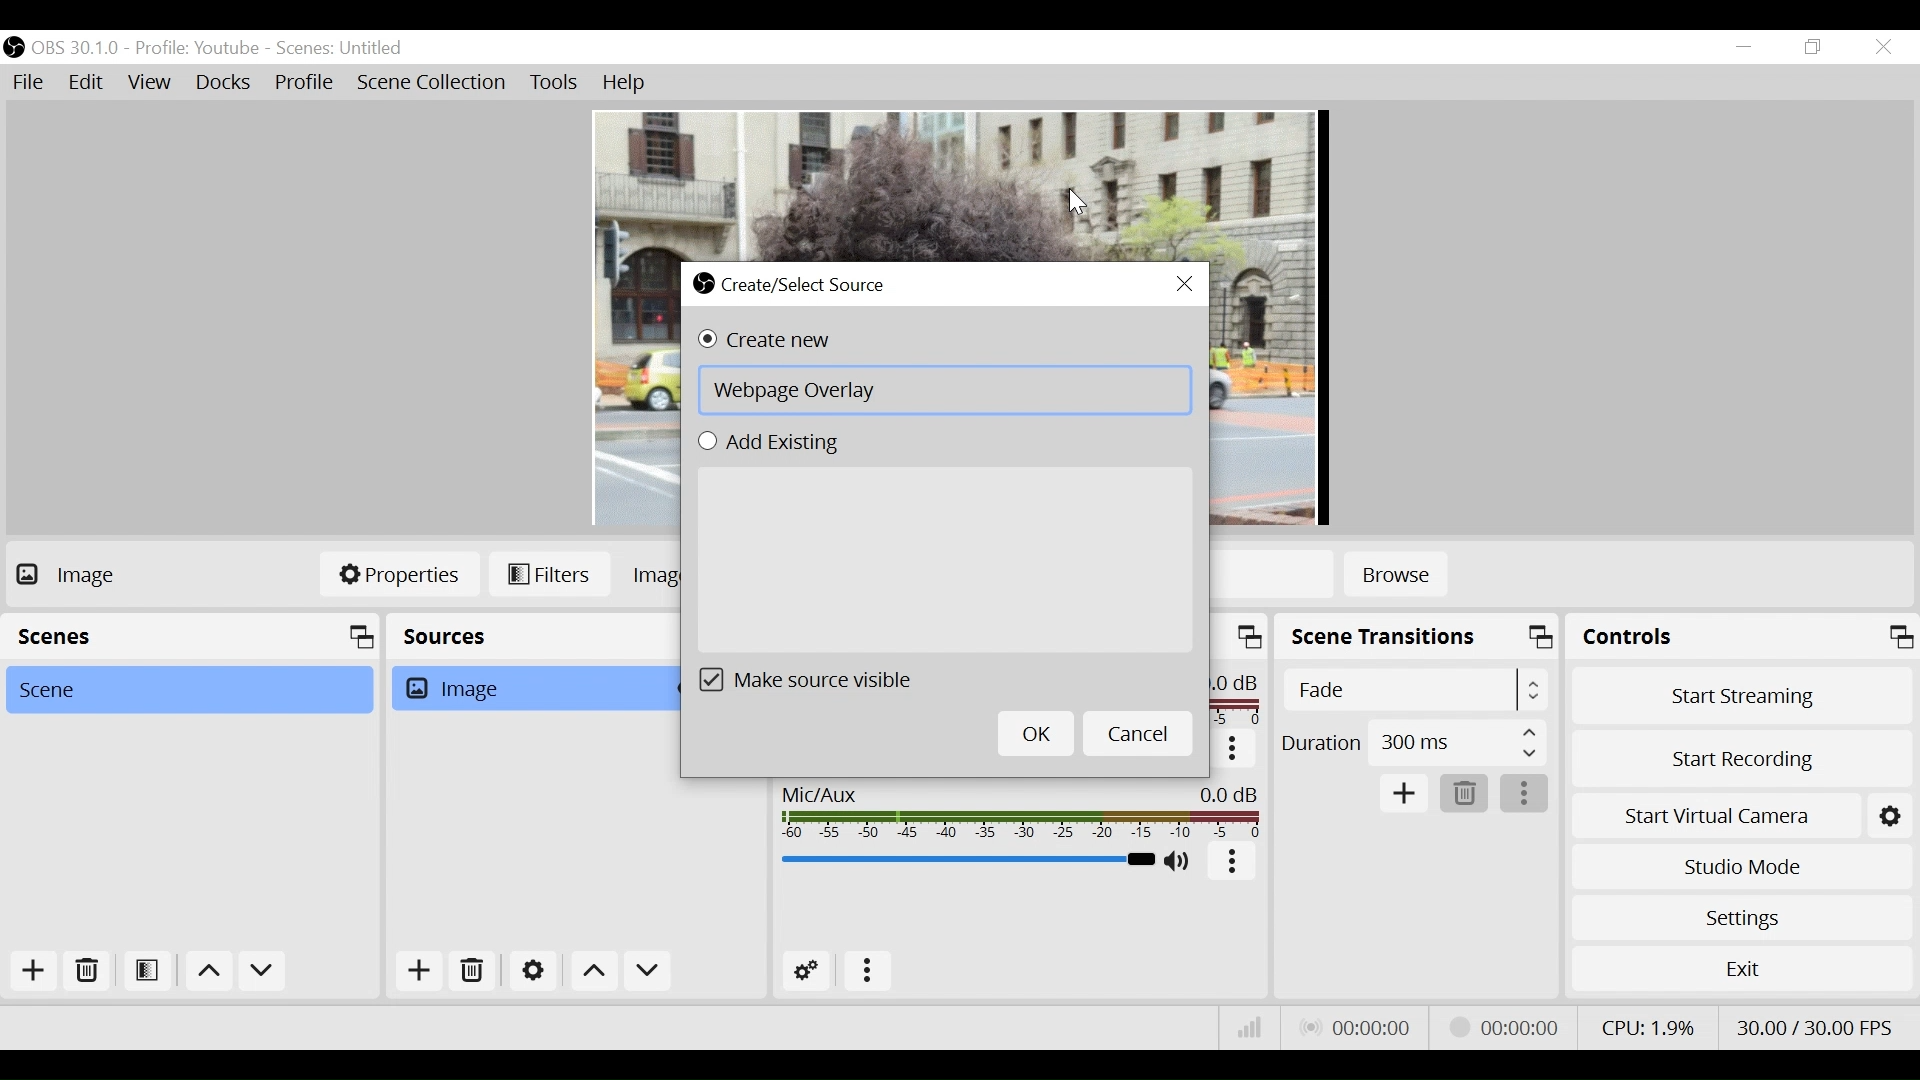 The image size is (1920, 1080). Describe the element at coordinates (868, 971) in the screenshot. I see `more options` at that location.